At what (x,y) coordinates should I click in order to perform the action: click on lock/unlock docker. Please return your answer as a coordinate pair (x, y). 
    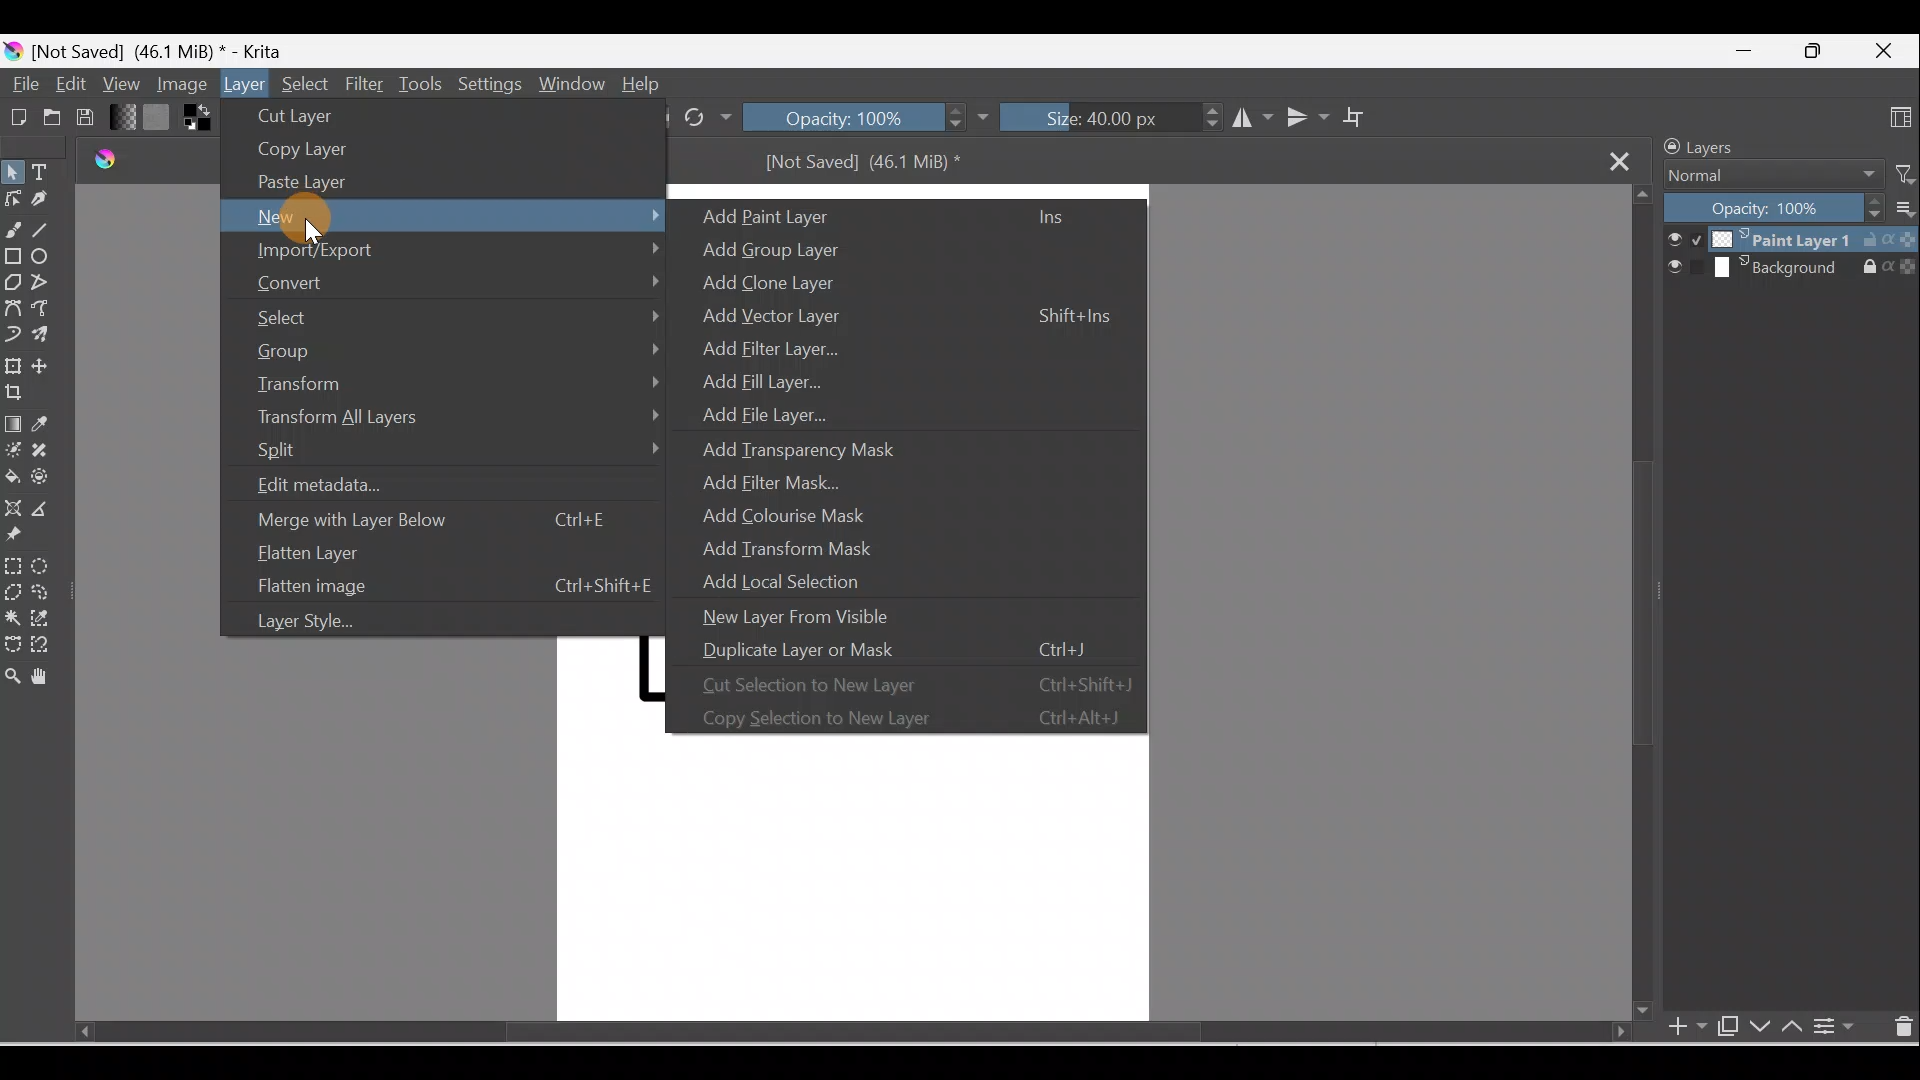
    Looking at the image, I should click on (1668, 147).